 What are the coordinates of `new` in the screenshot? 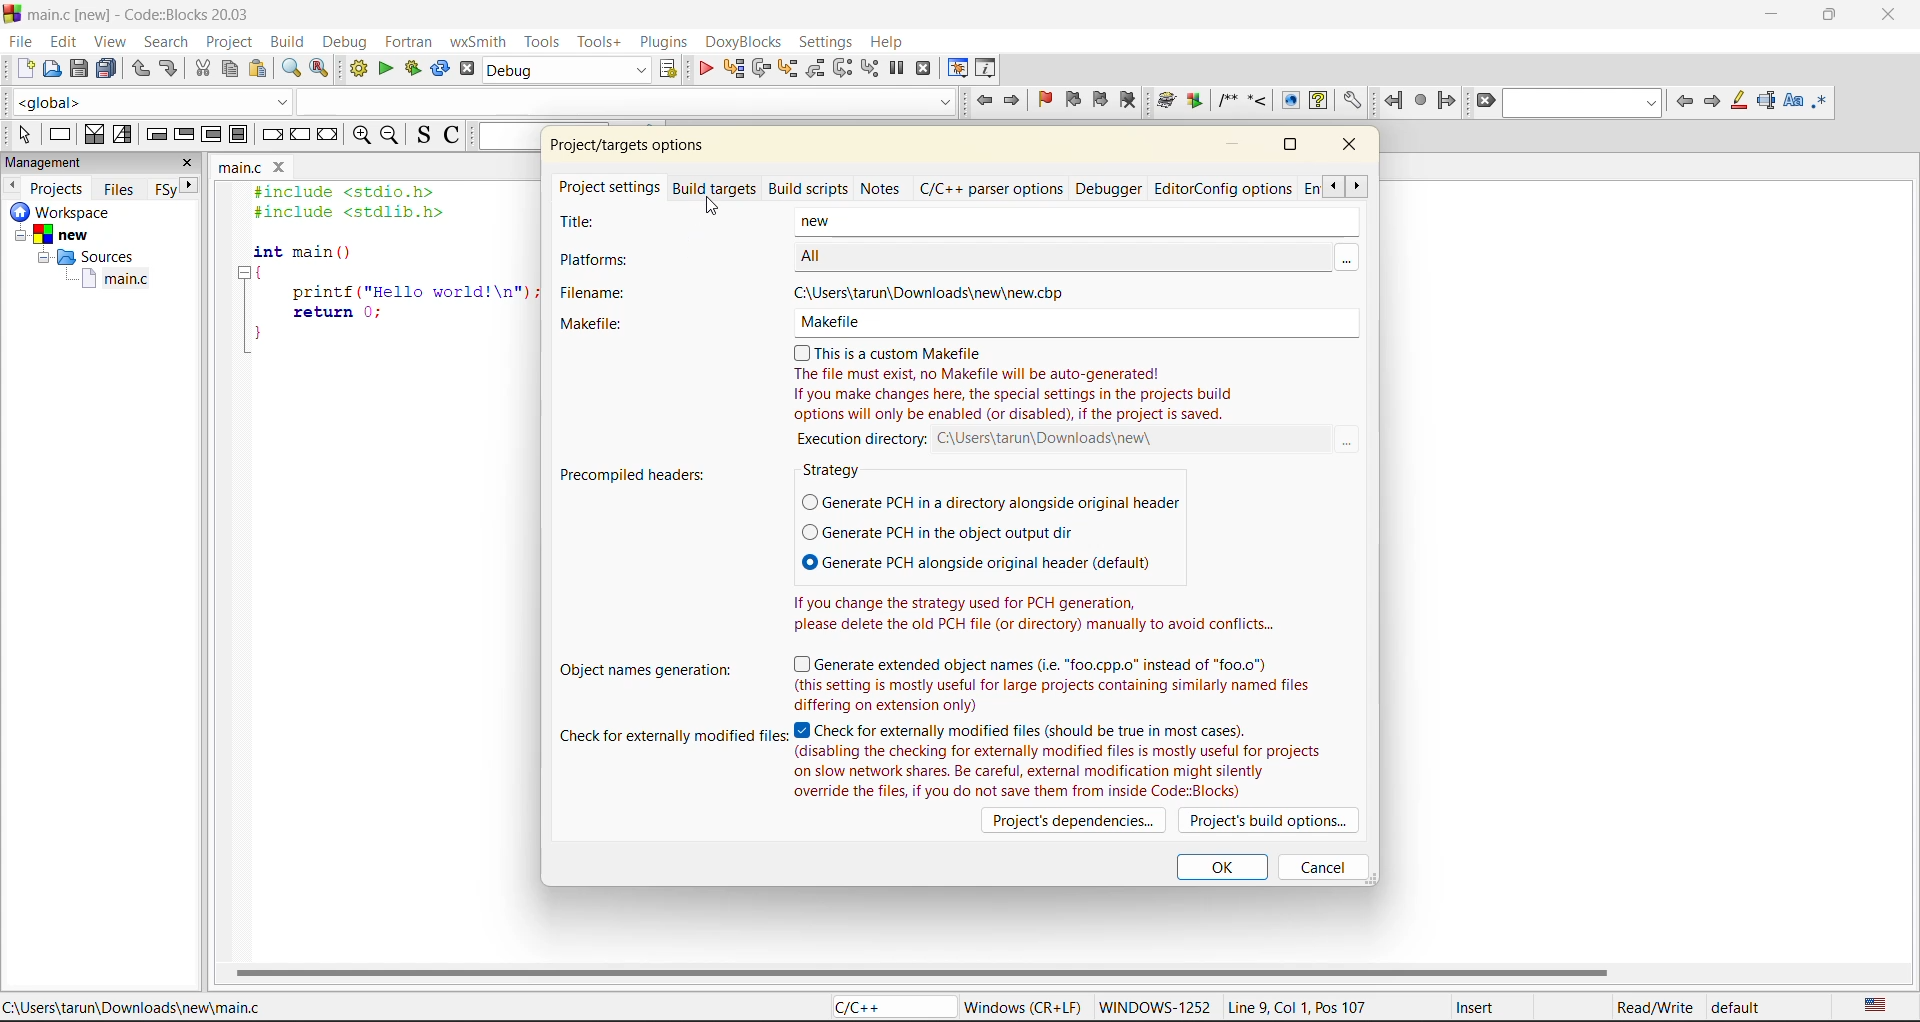 It's located at (24, 69).